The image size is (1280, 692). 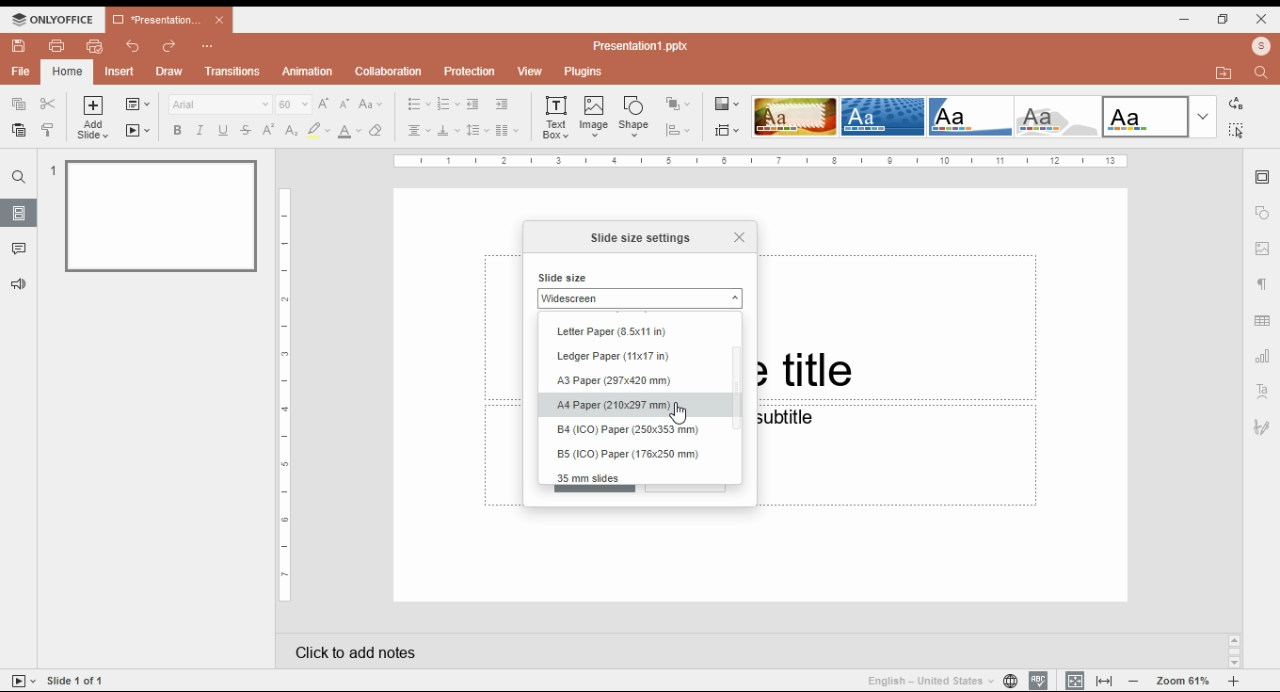 What do you see at coordinates (246, 130) in the screenshot?
I see `strikethrough` at bounding box center [246, 130].